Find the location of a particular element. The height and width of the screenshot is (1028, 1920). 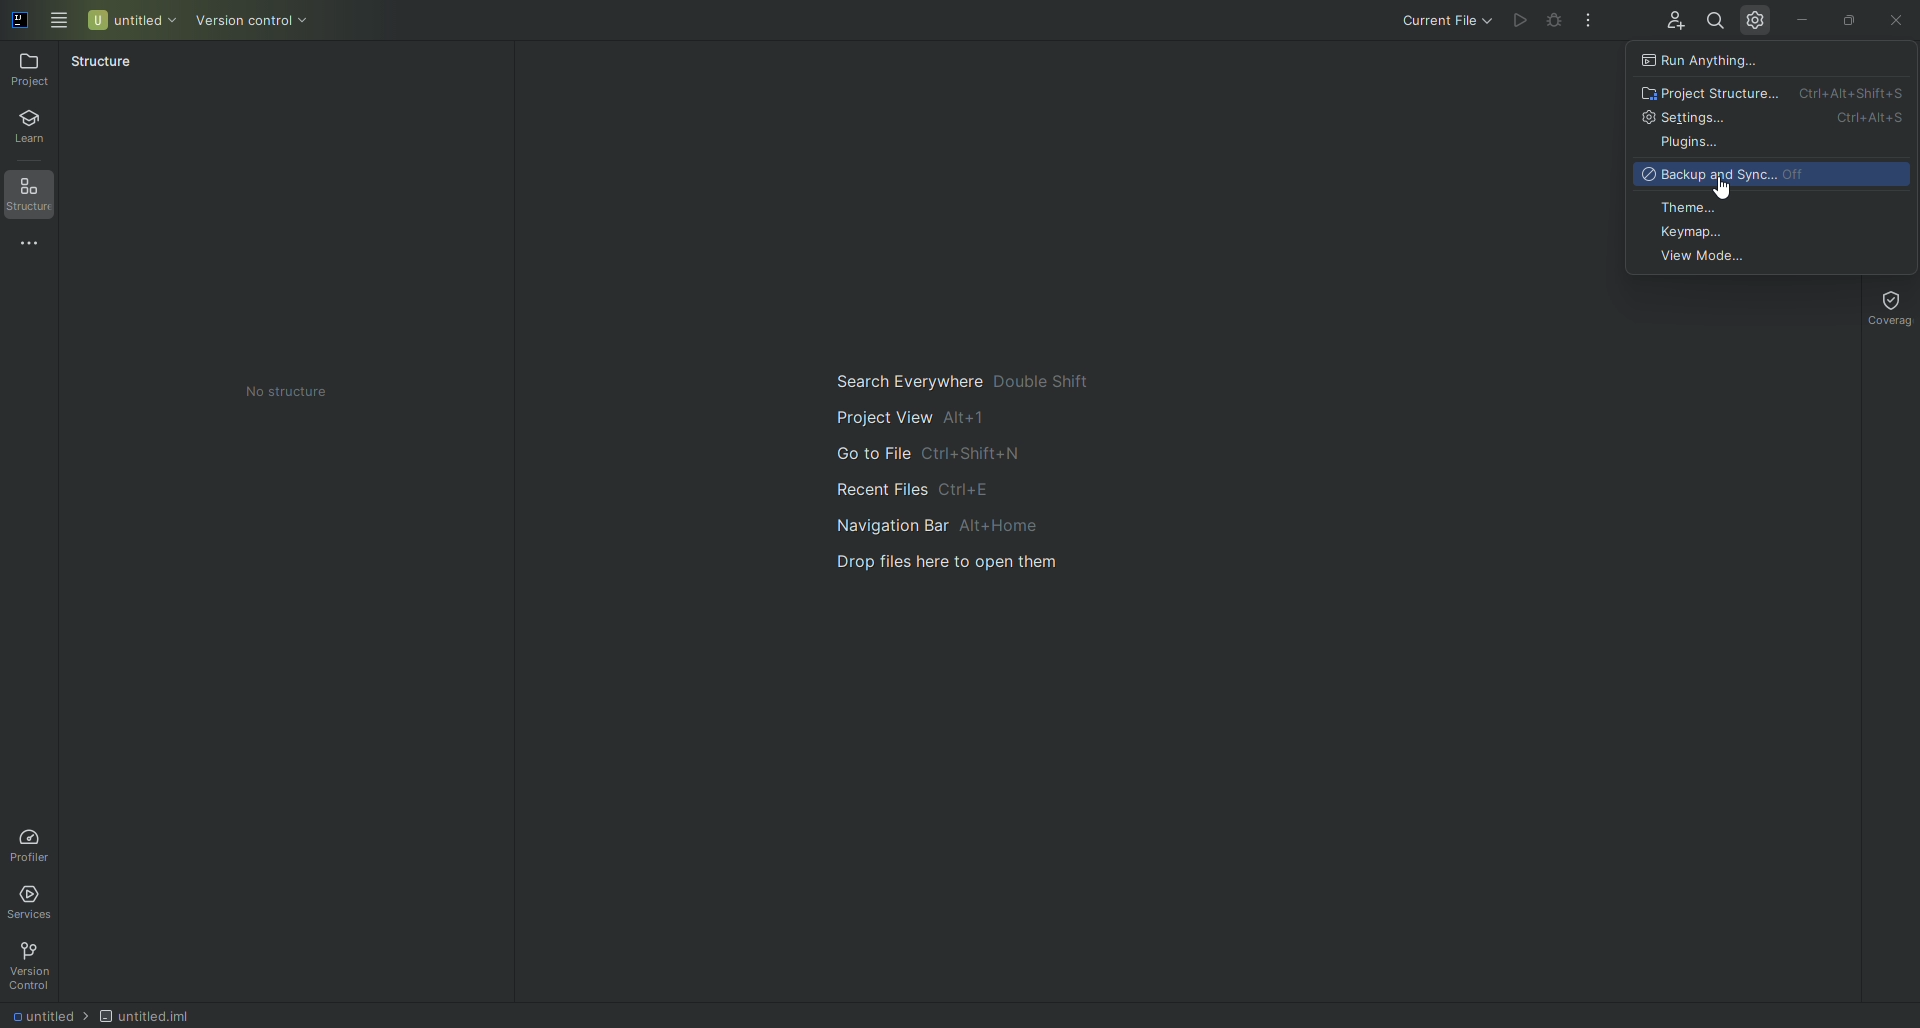

Backup and Sync is located at coordinates (1733, 174).